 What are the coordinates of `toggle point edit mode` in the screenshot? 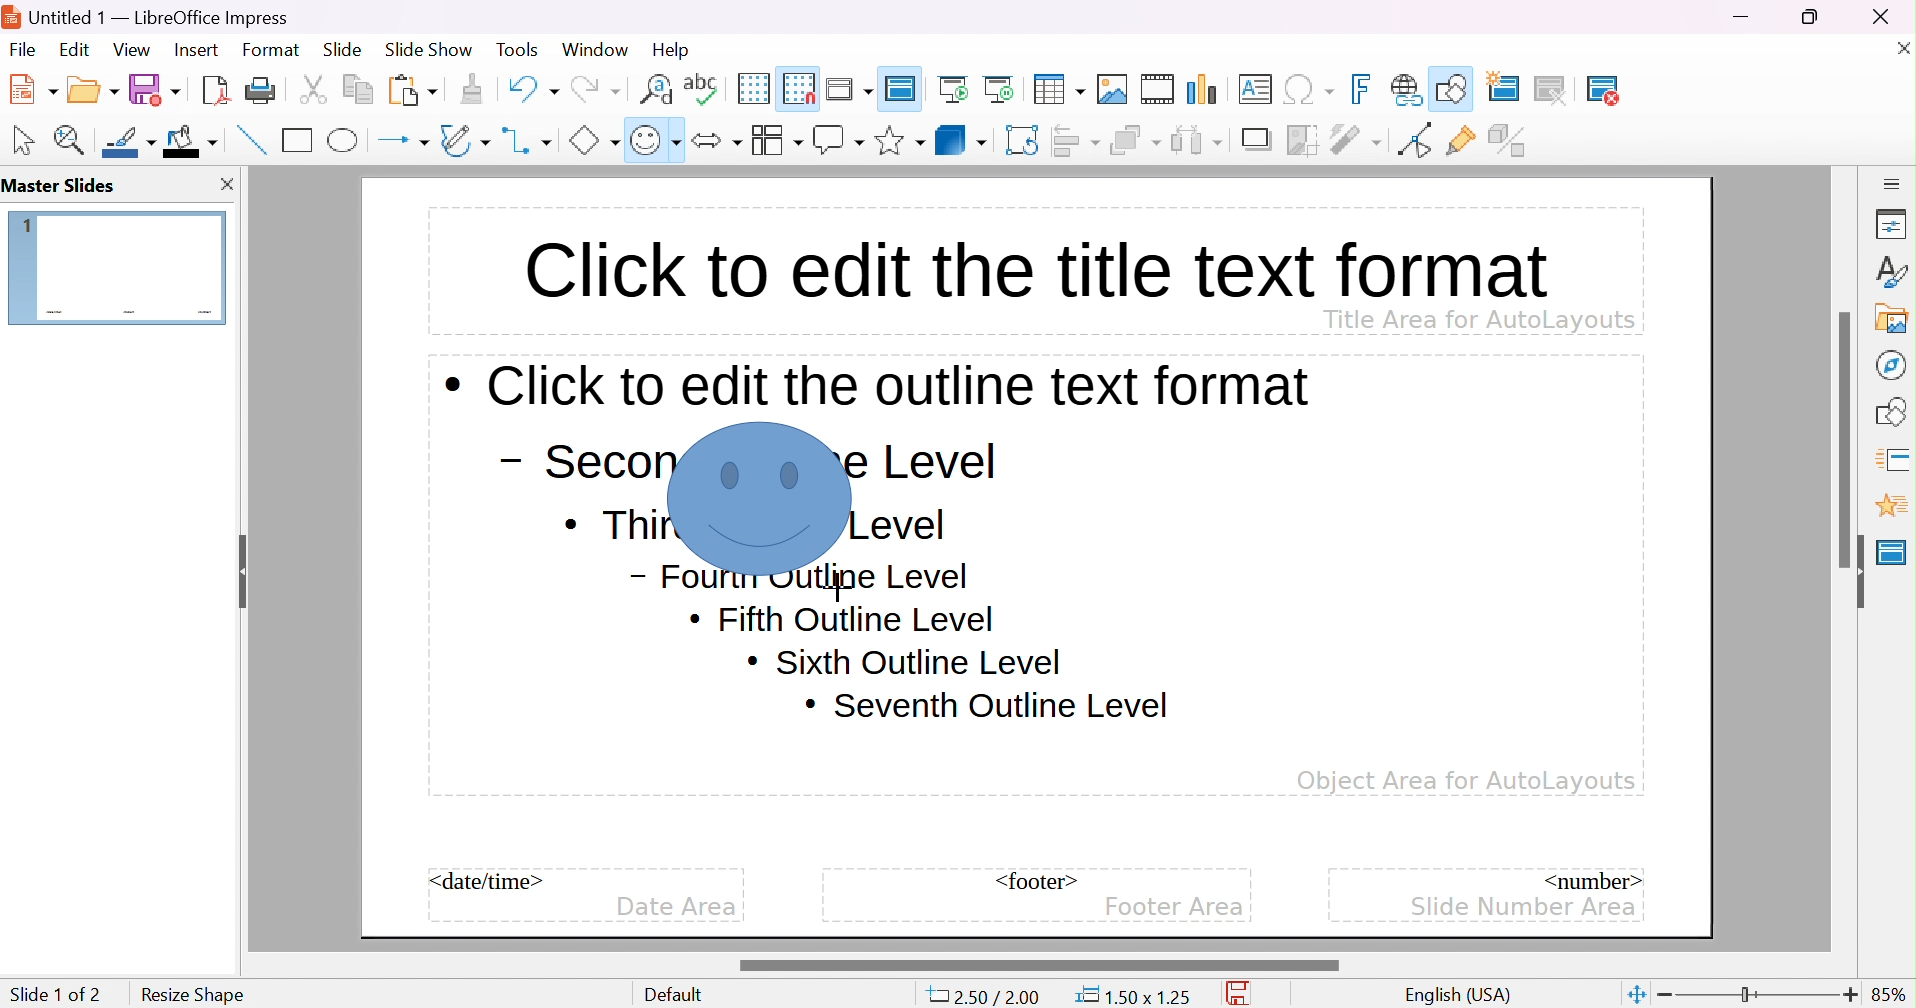 It's located at (1413, 140).